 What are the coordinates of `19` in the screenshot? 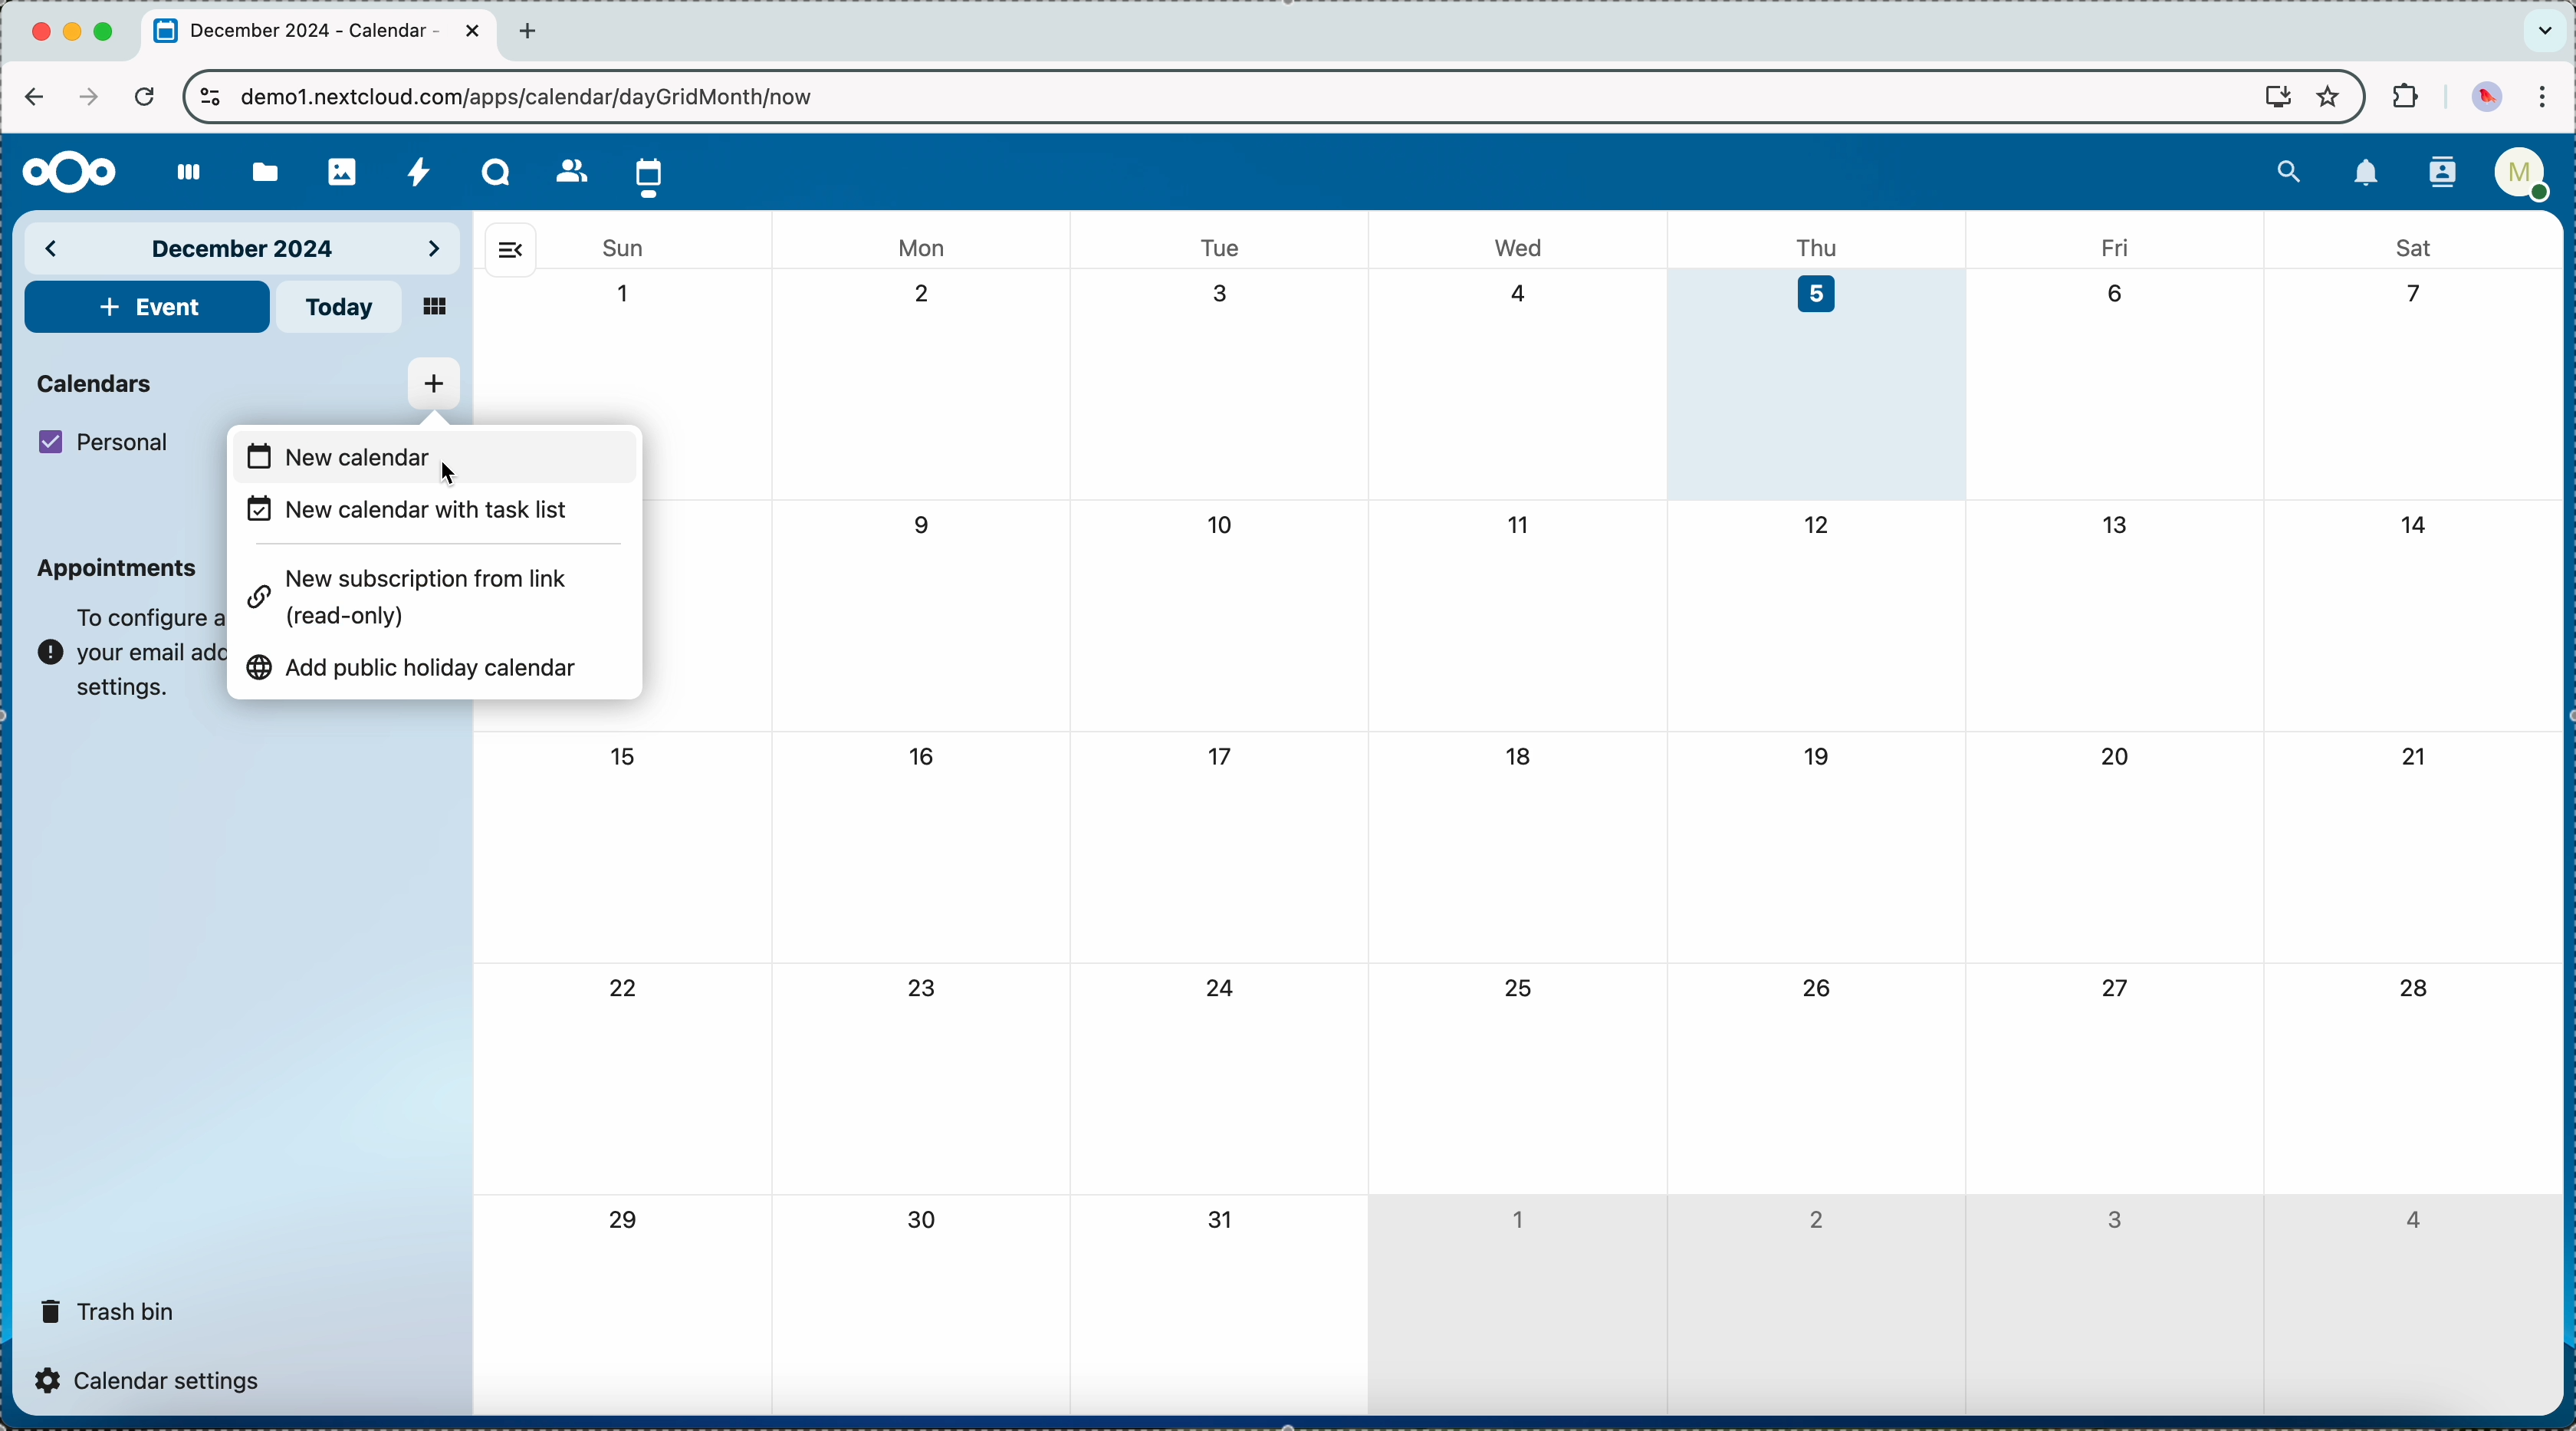 It's located at (1818, 755).